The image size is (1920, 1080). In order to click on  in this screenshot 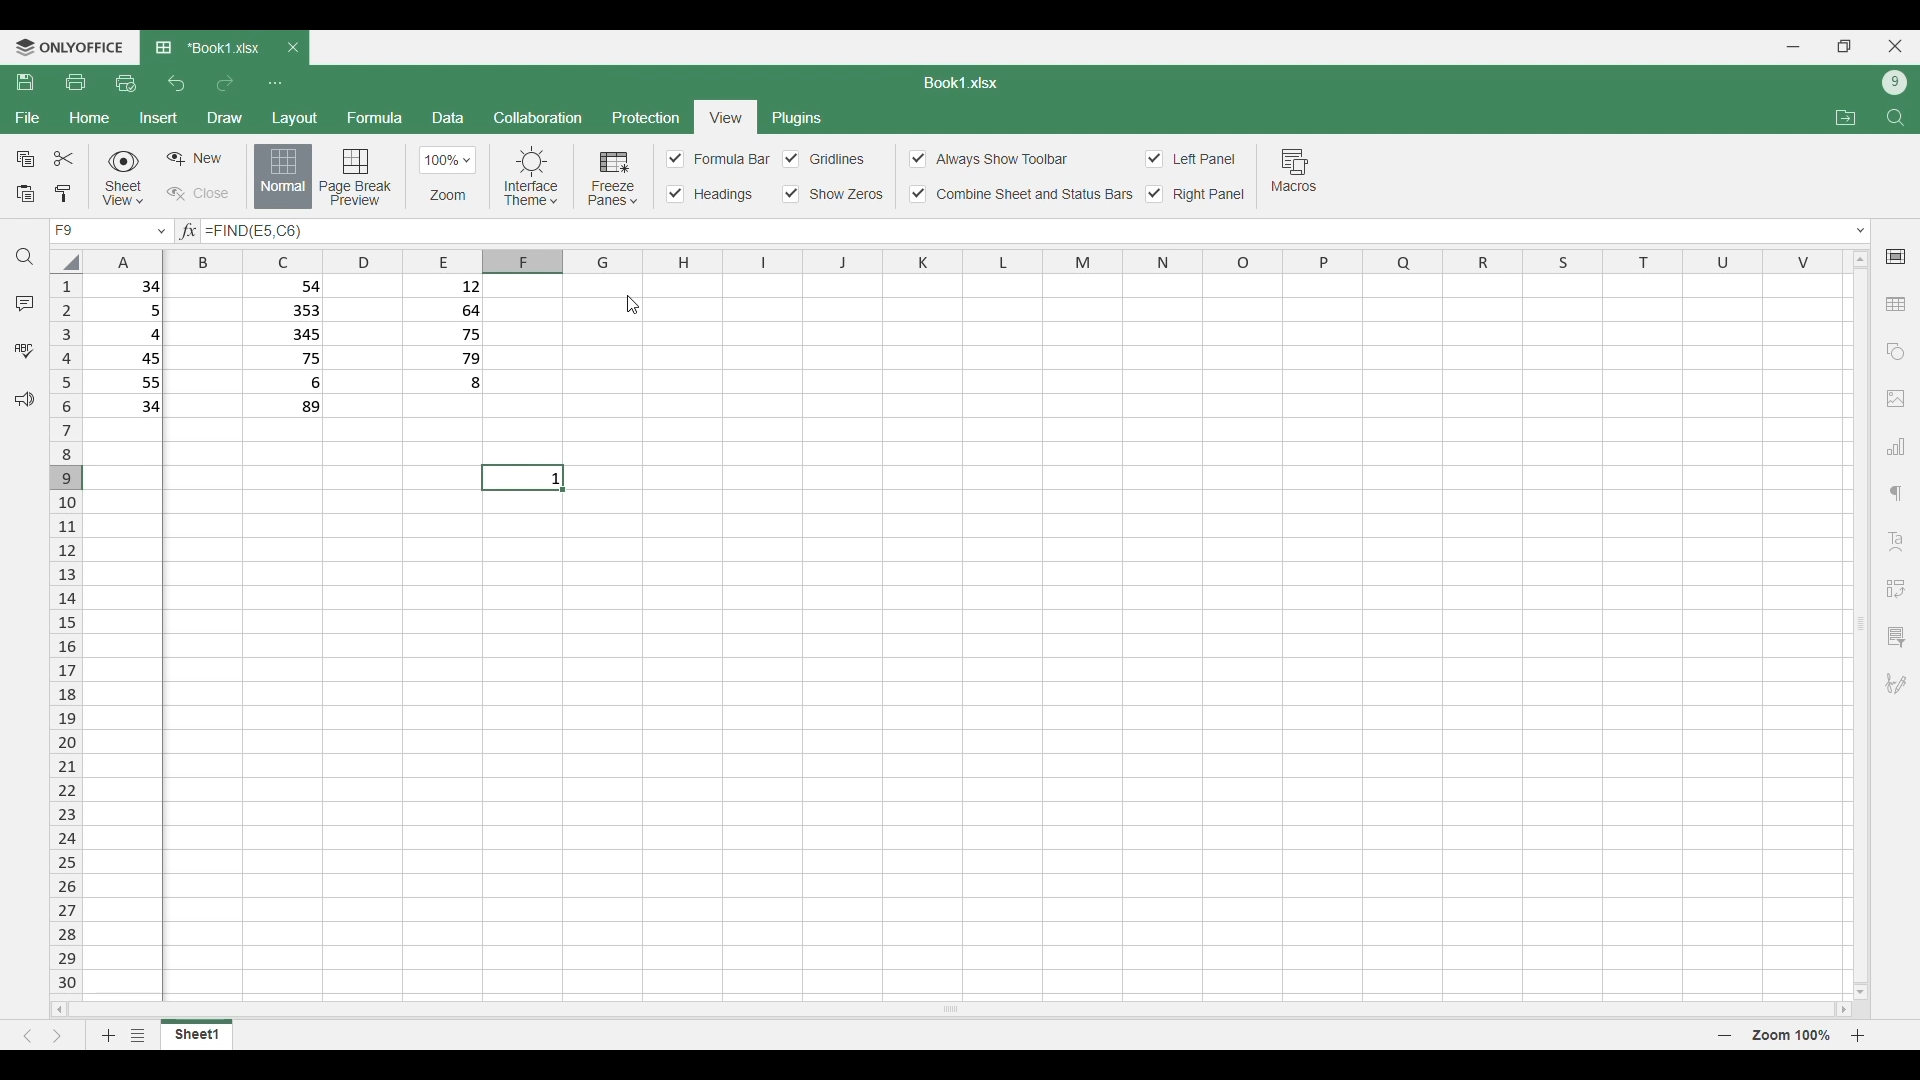, I will do `click(718, 159)`.